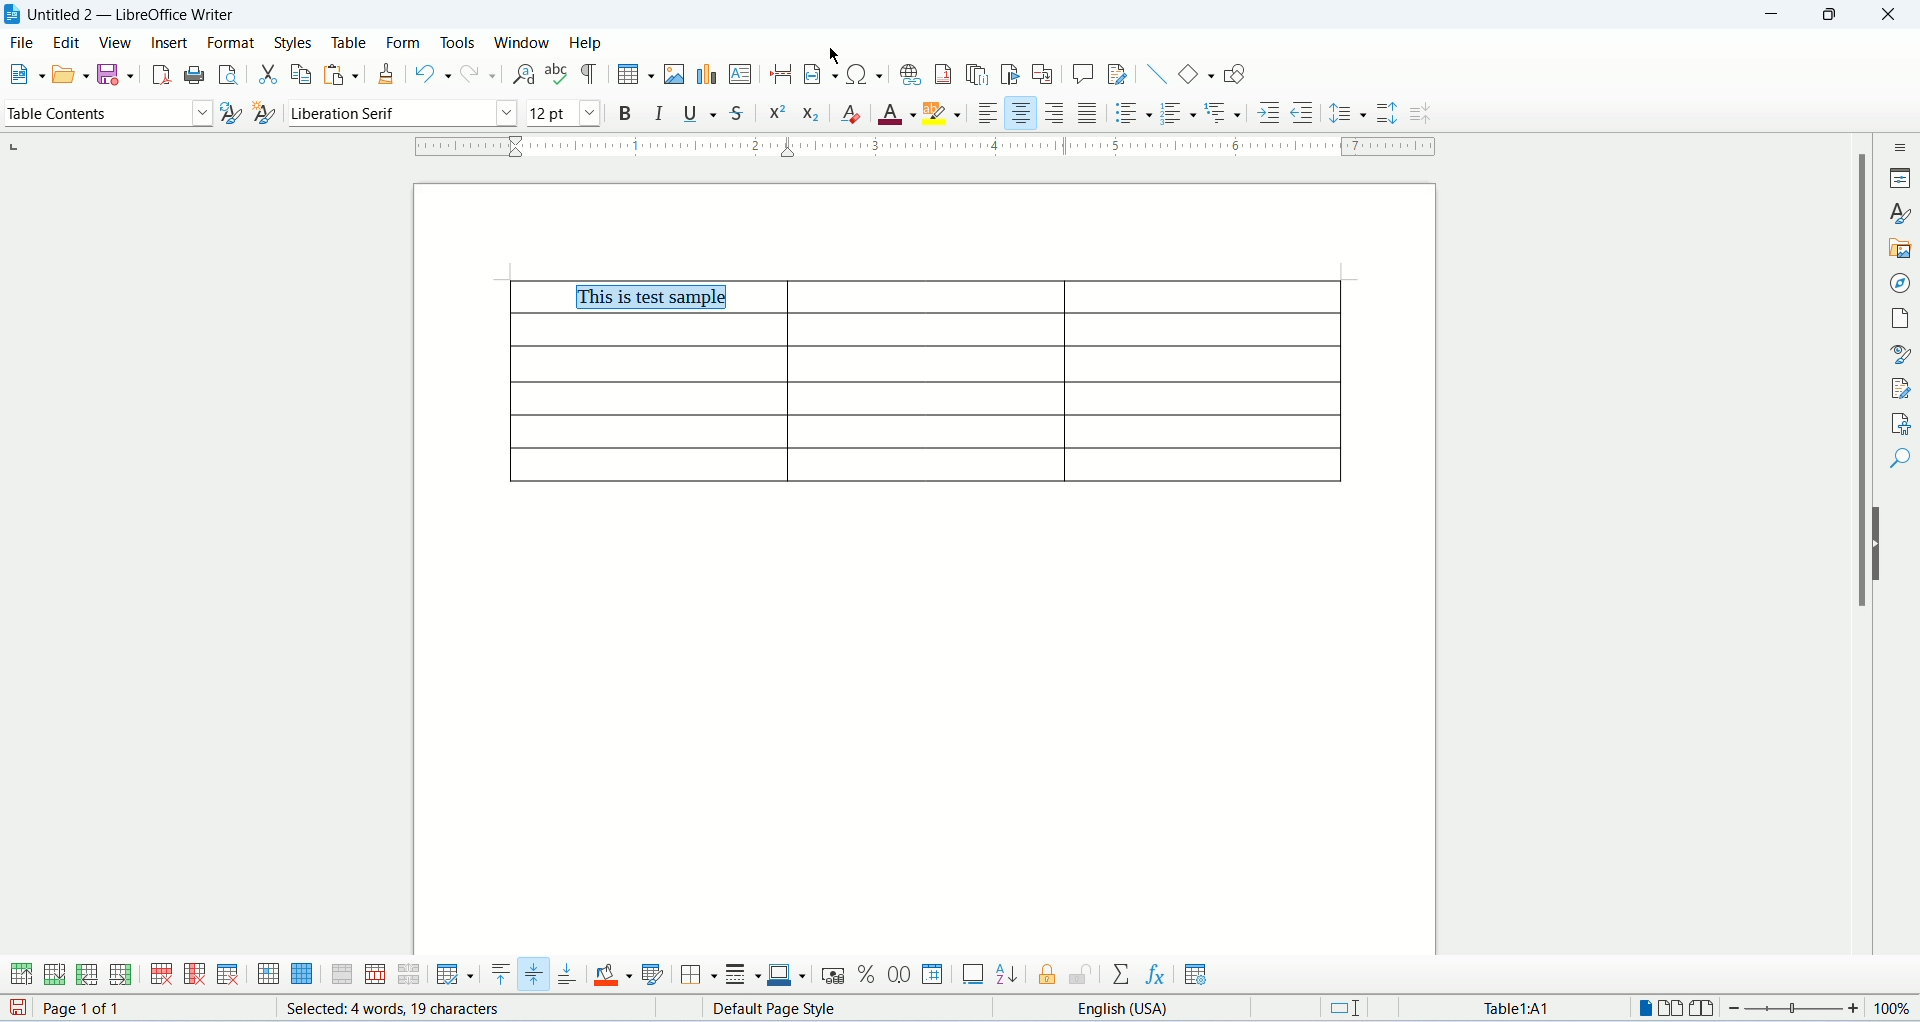 This screenshot has height=1022, width=1920. I want to click on page, so click(1901, 314).